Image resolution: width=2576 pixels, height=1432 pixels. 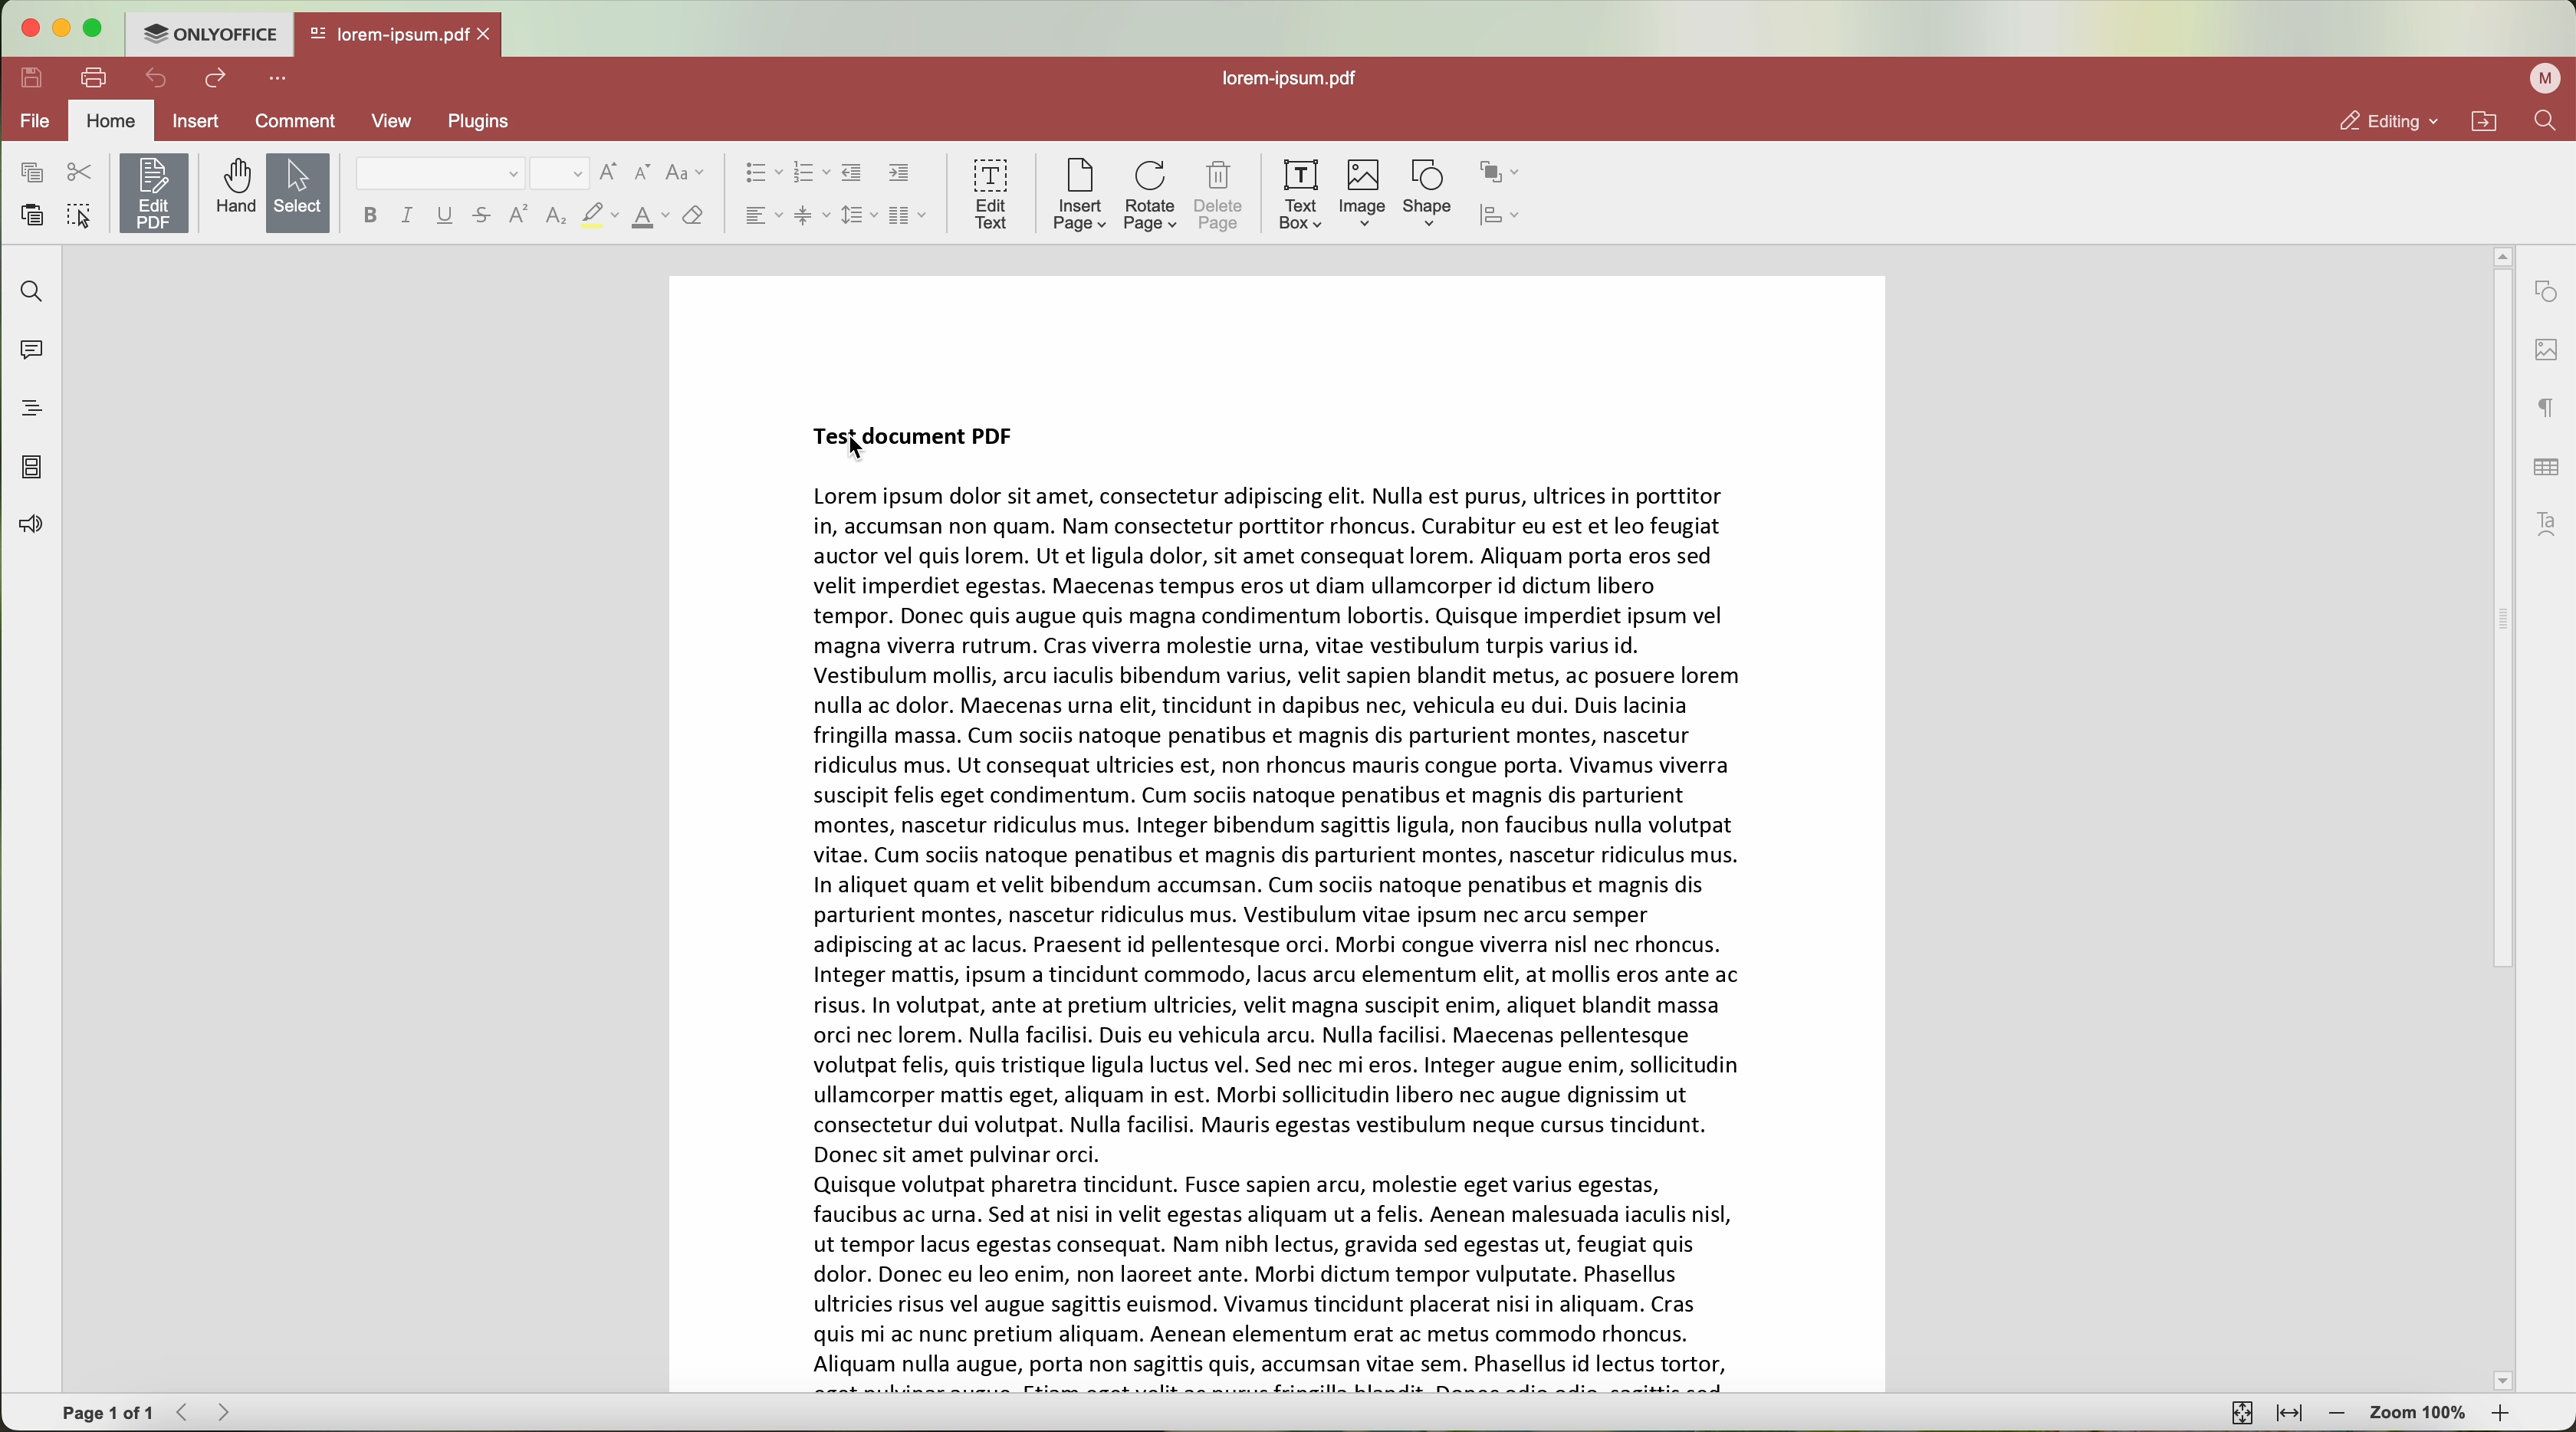 What do you see at coordinates (2544, 78) in the screenshot?
I see `profile` at bounding box center [2544, 78].